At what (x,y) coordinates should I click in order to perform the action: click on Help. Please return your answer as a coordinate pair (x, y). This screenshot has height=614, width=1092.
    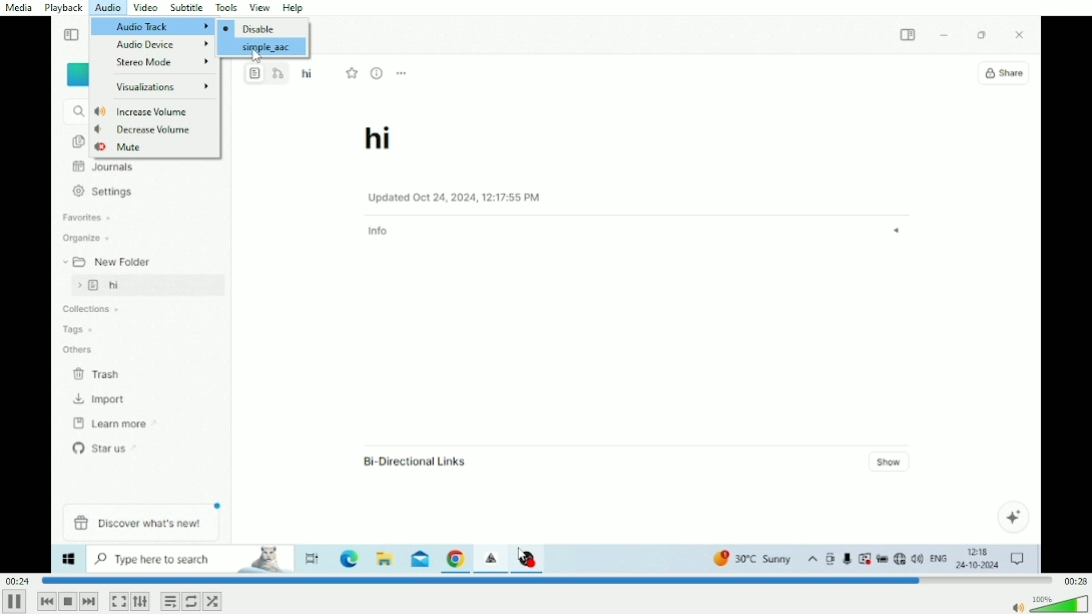
    Looking at the image, I should click on (296, 7).